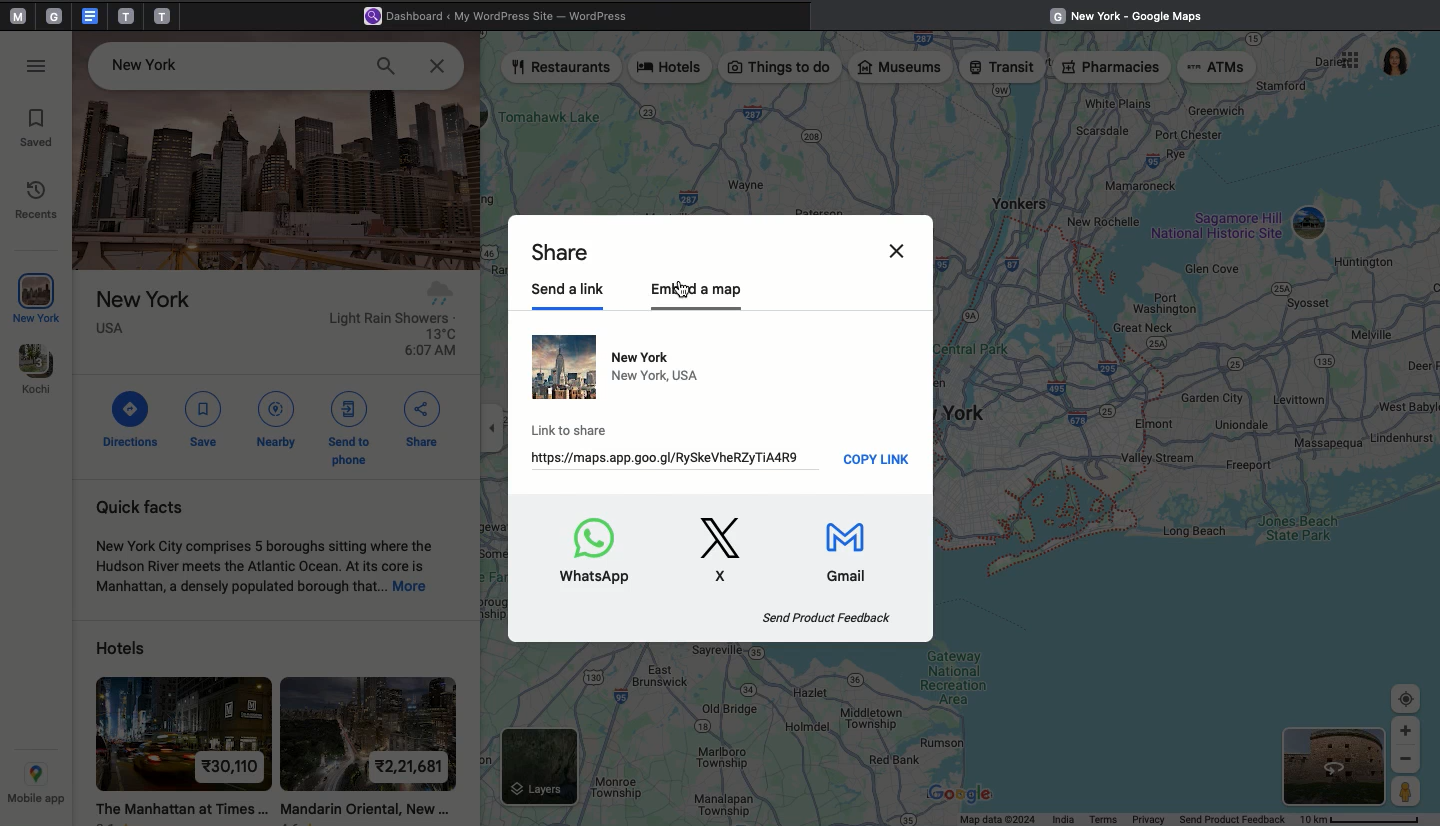 The image size is (1440, 826). What do you see at coordinates (562, 69) in the screenshot?
I see `Restaurants` at bounding box center [562, 69].